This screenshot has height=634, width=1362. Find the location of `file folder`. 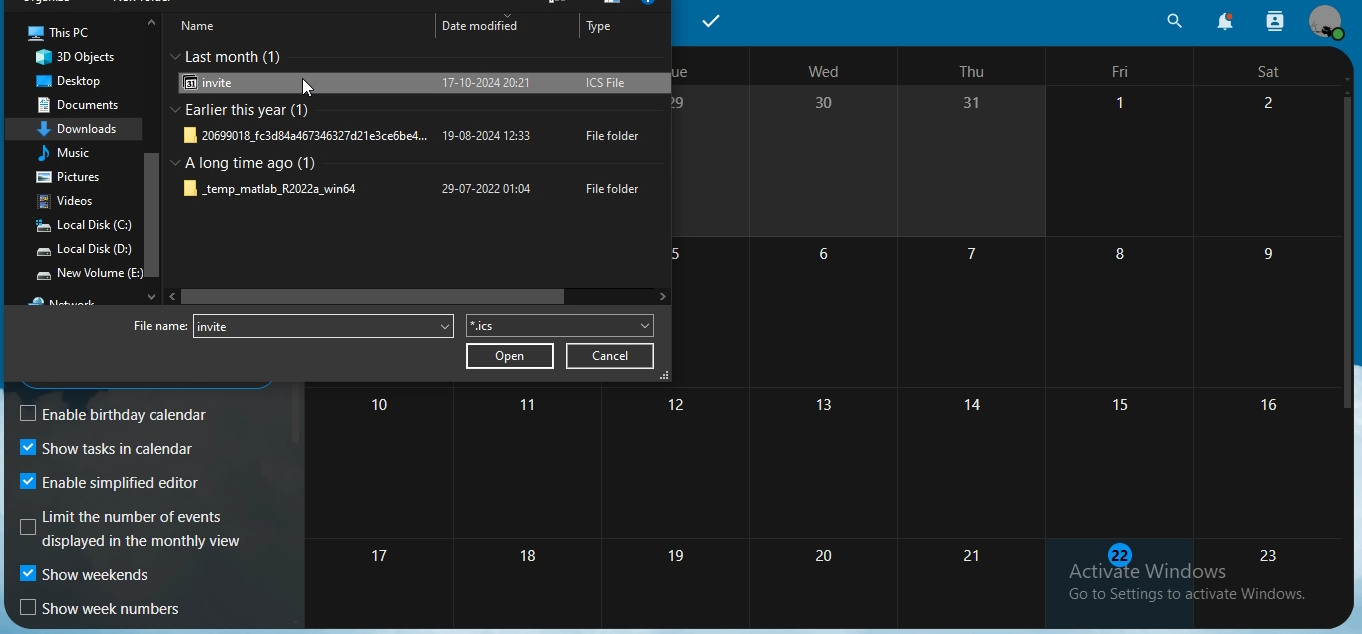

file folder is located at coordinates (413, 189).